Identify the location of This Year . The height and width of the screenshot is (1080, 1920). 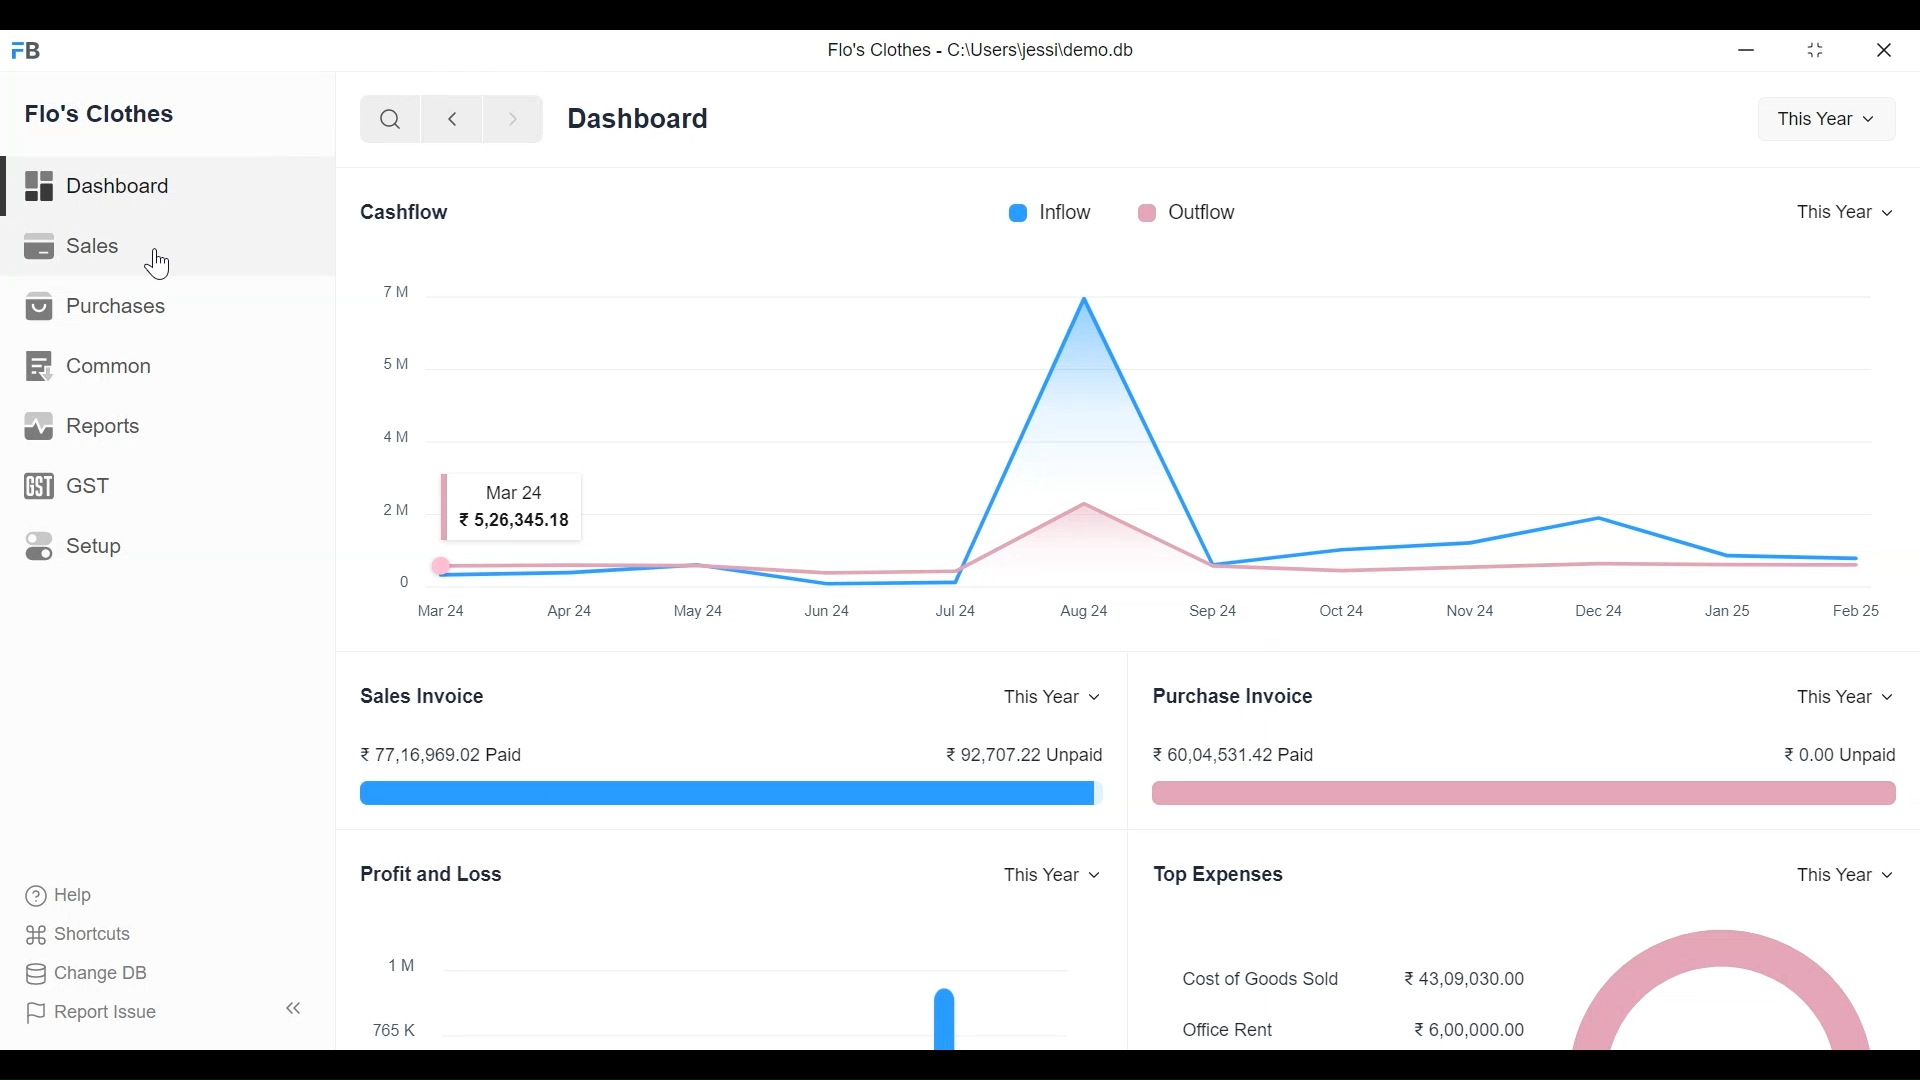
(1849, 877).